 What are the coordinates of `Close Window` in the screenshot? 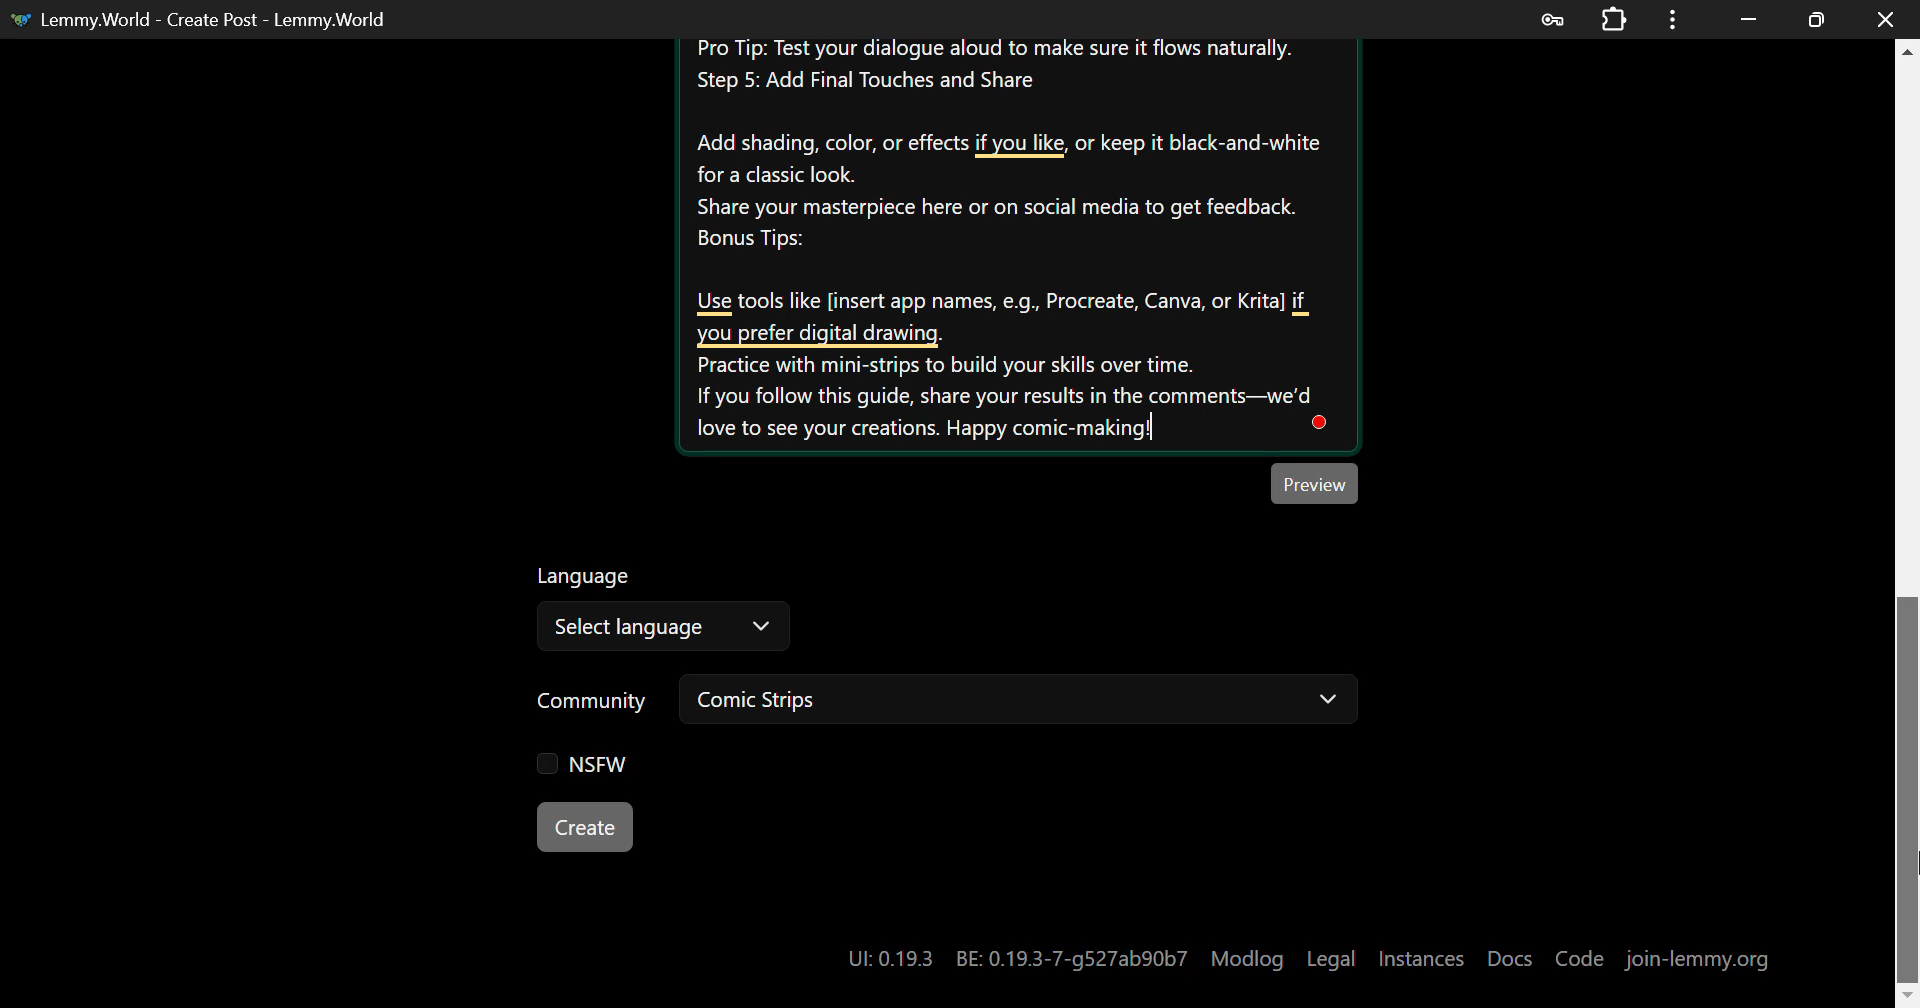 It's located at (1889, 19).